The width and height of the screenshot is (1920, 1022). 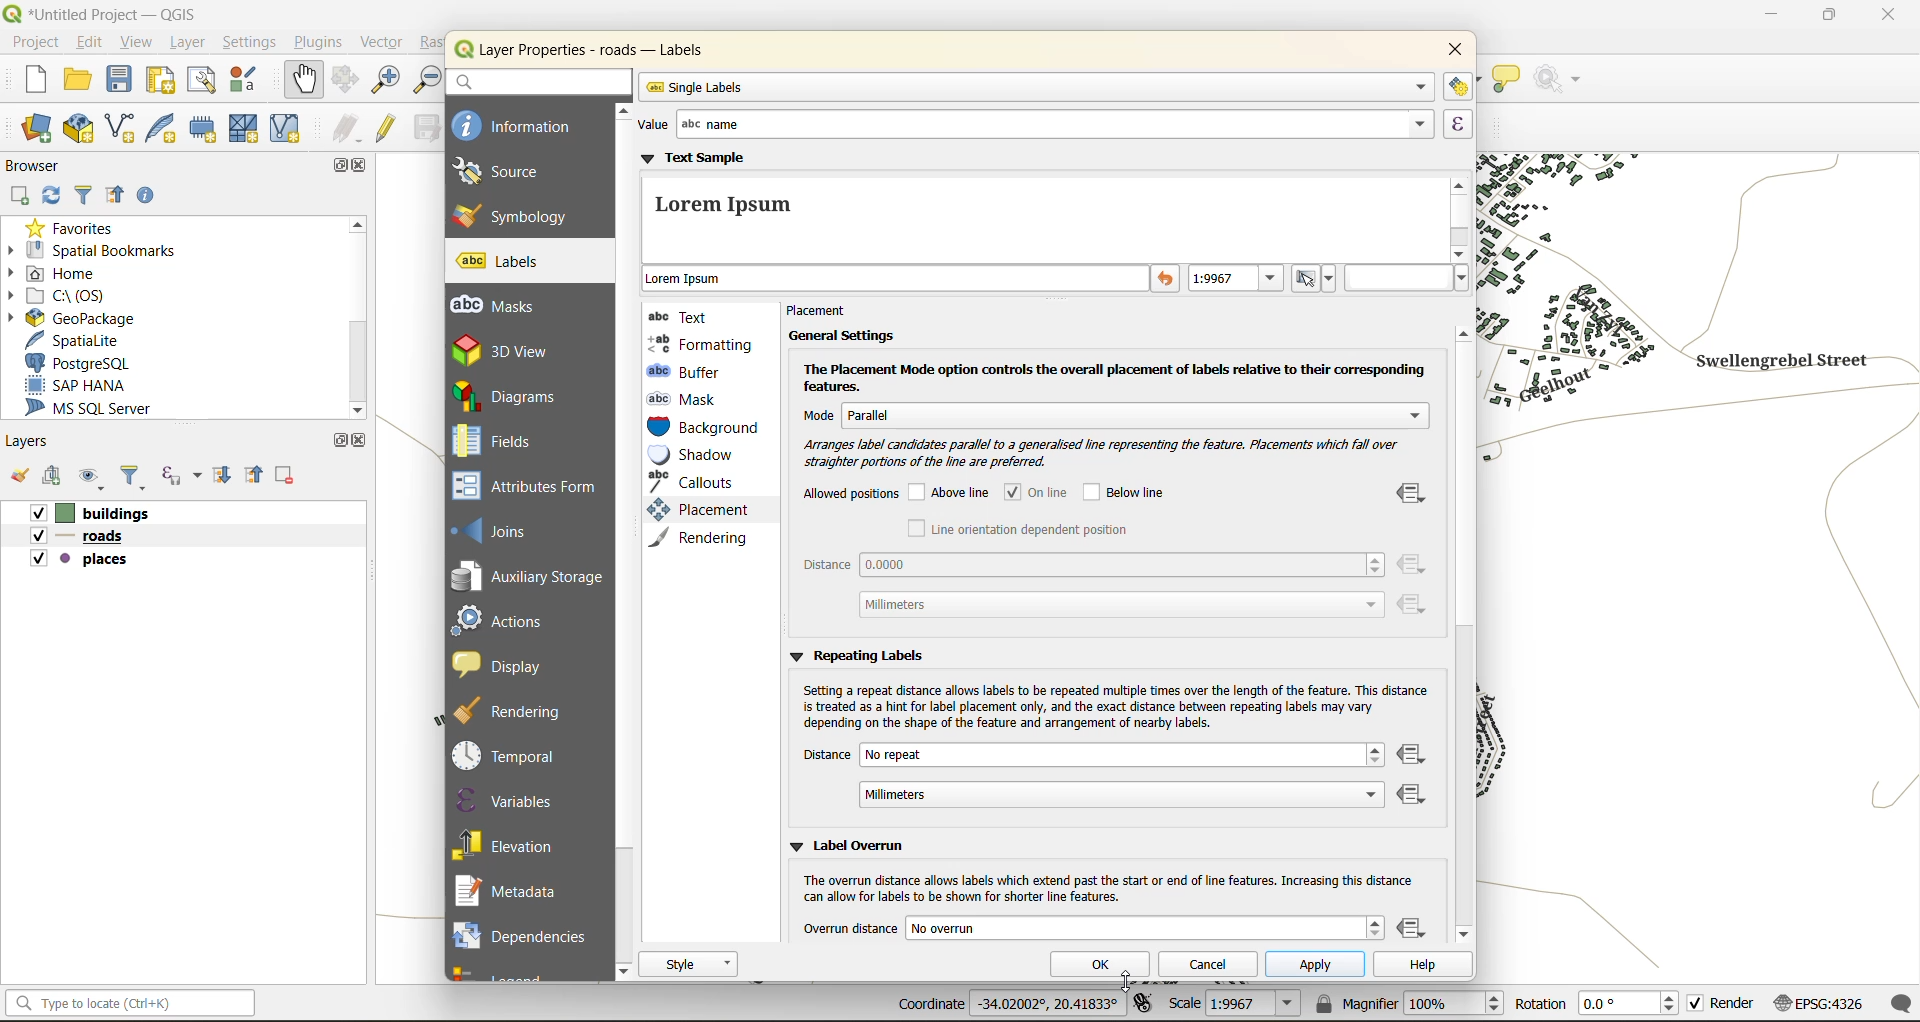 I want to click on close, so click(x=1449, y=51).